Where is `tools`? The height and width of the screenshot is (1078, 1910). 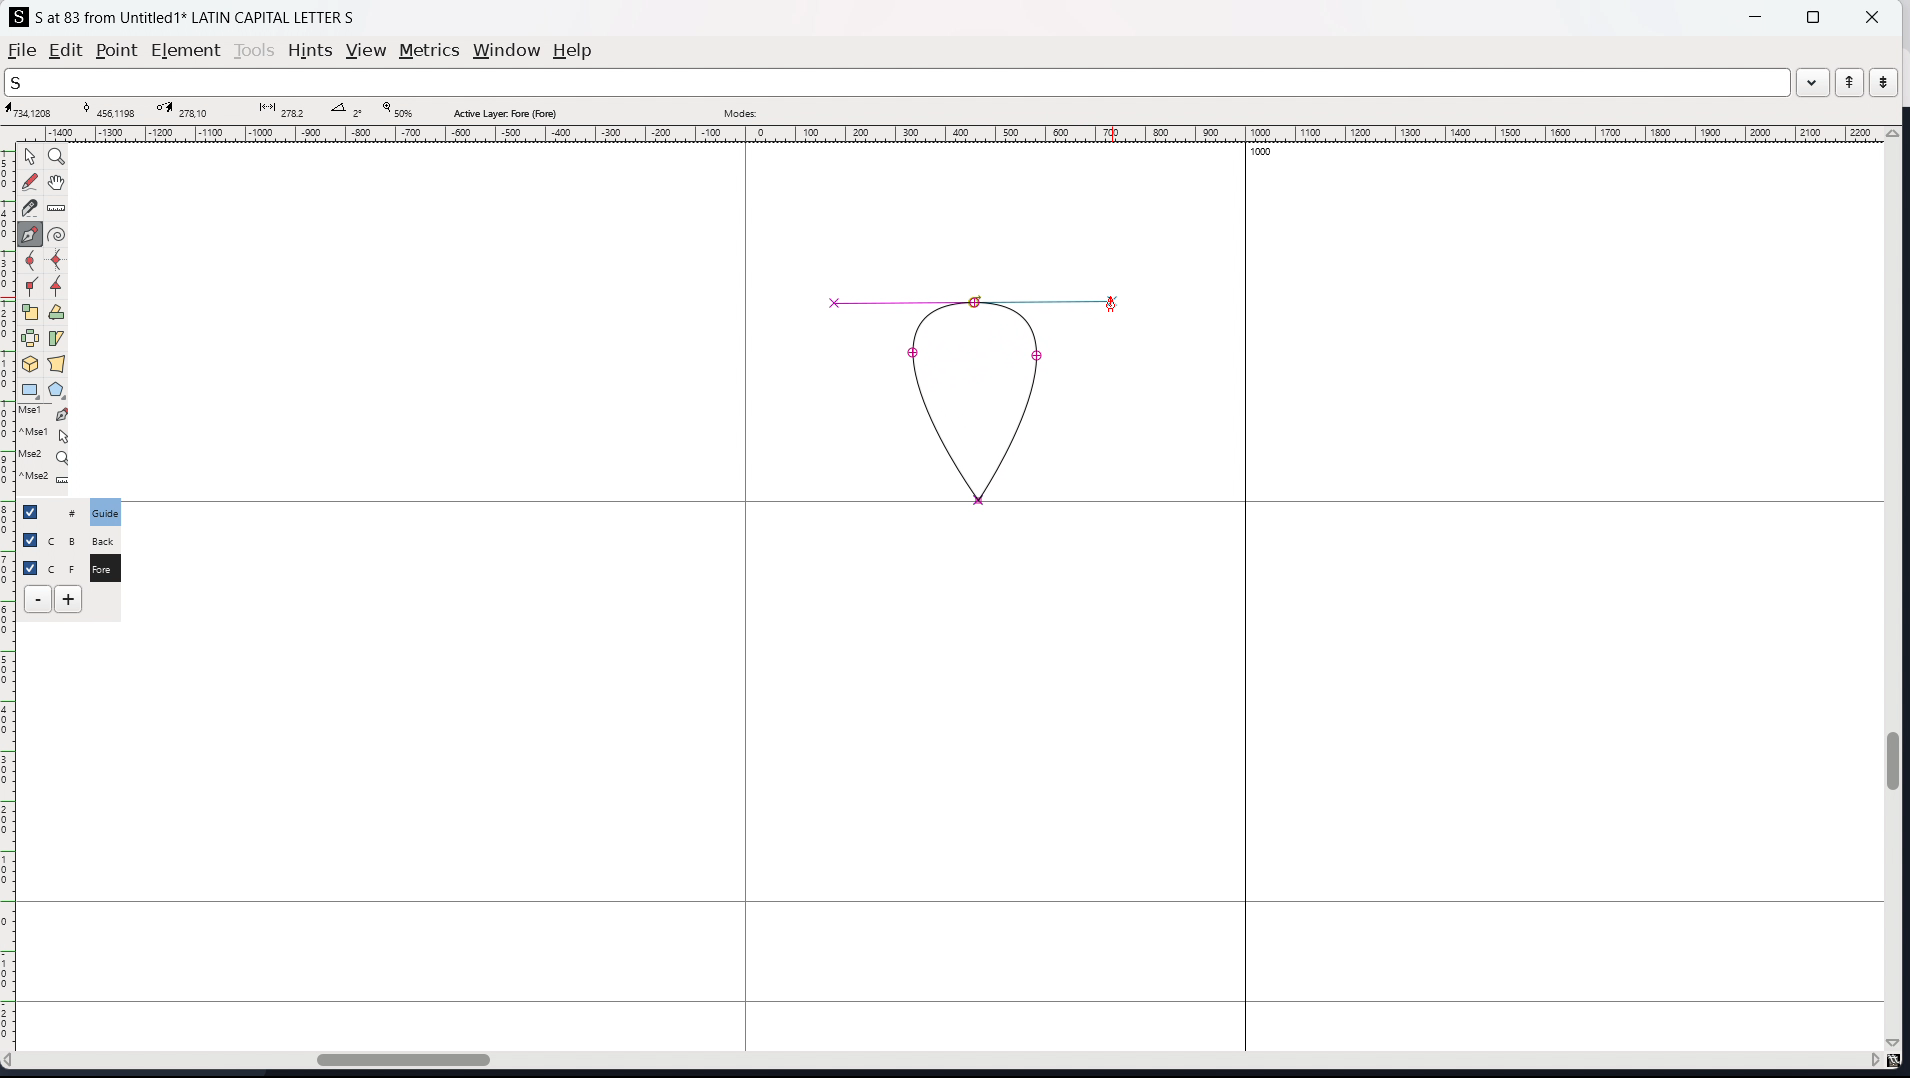 tools is located at coordinates (256, 50).